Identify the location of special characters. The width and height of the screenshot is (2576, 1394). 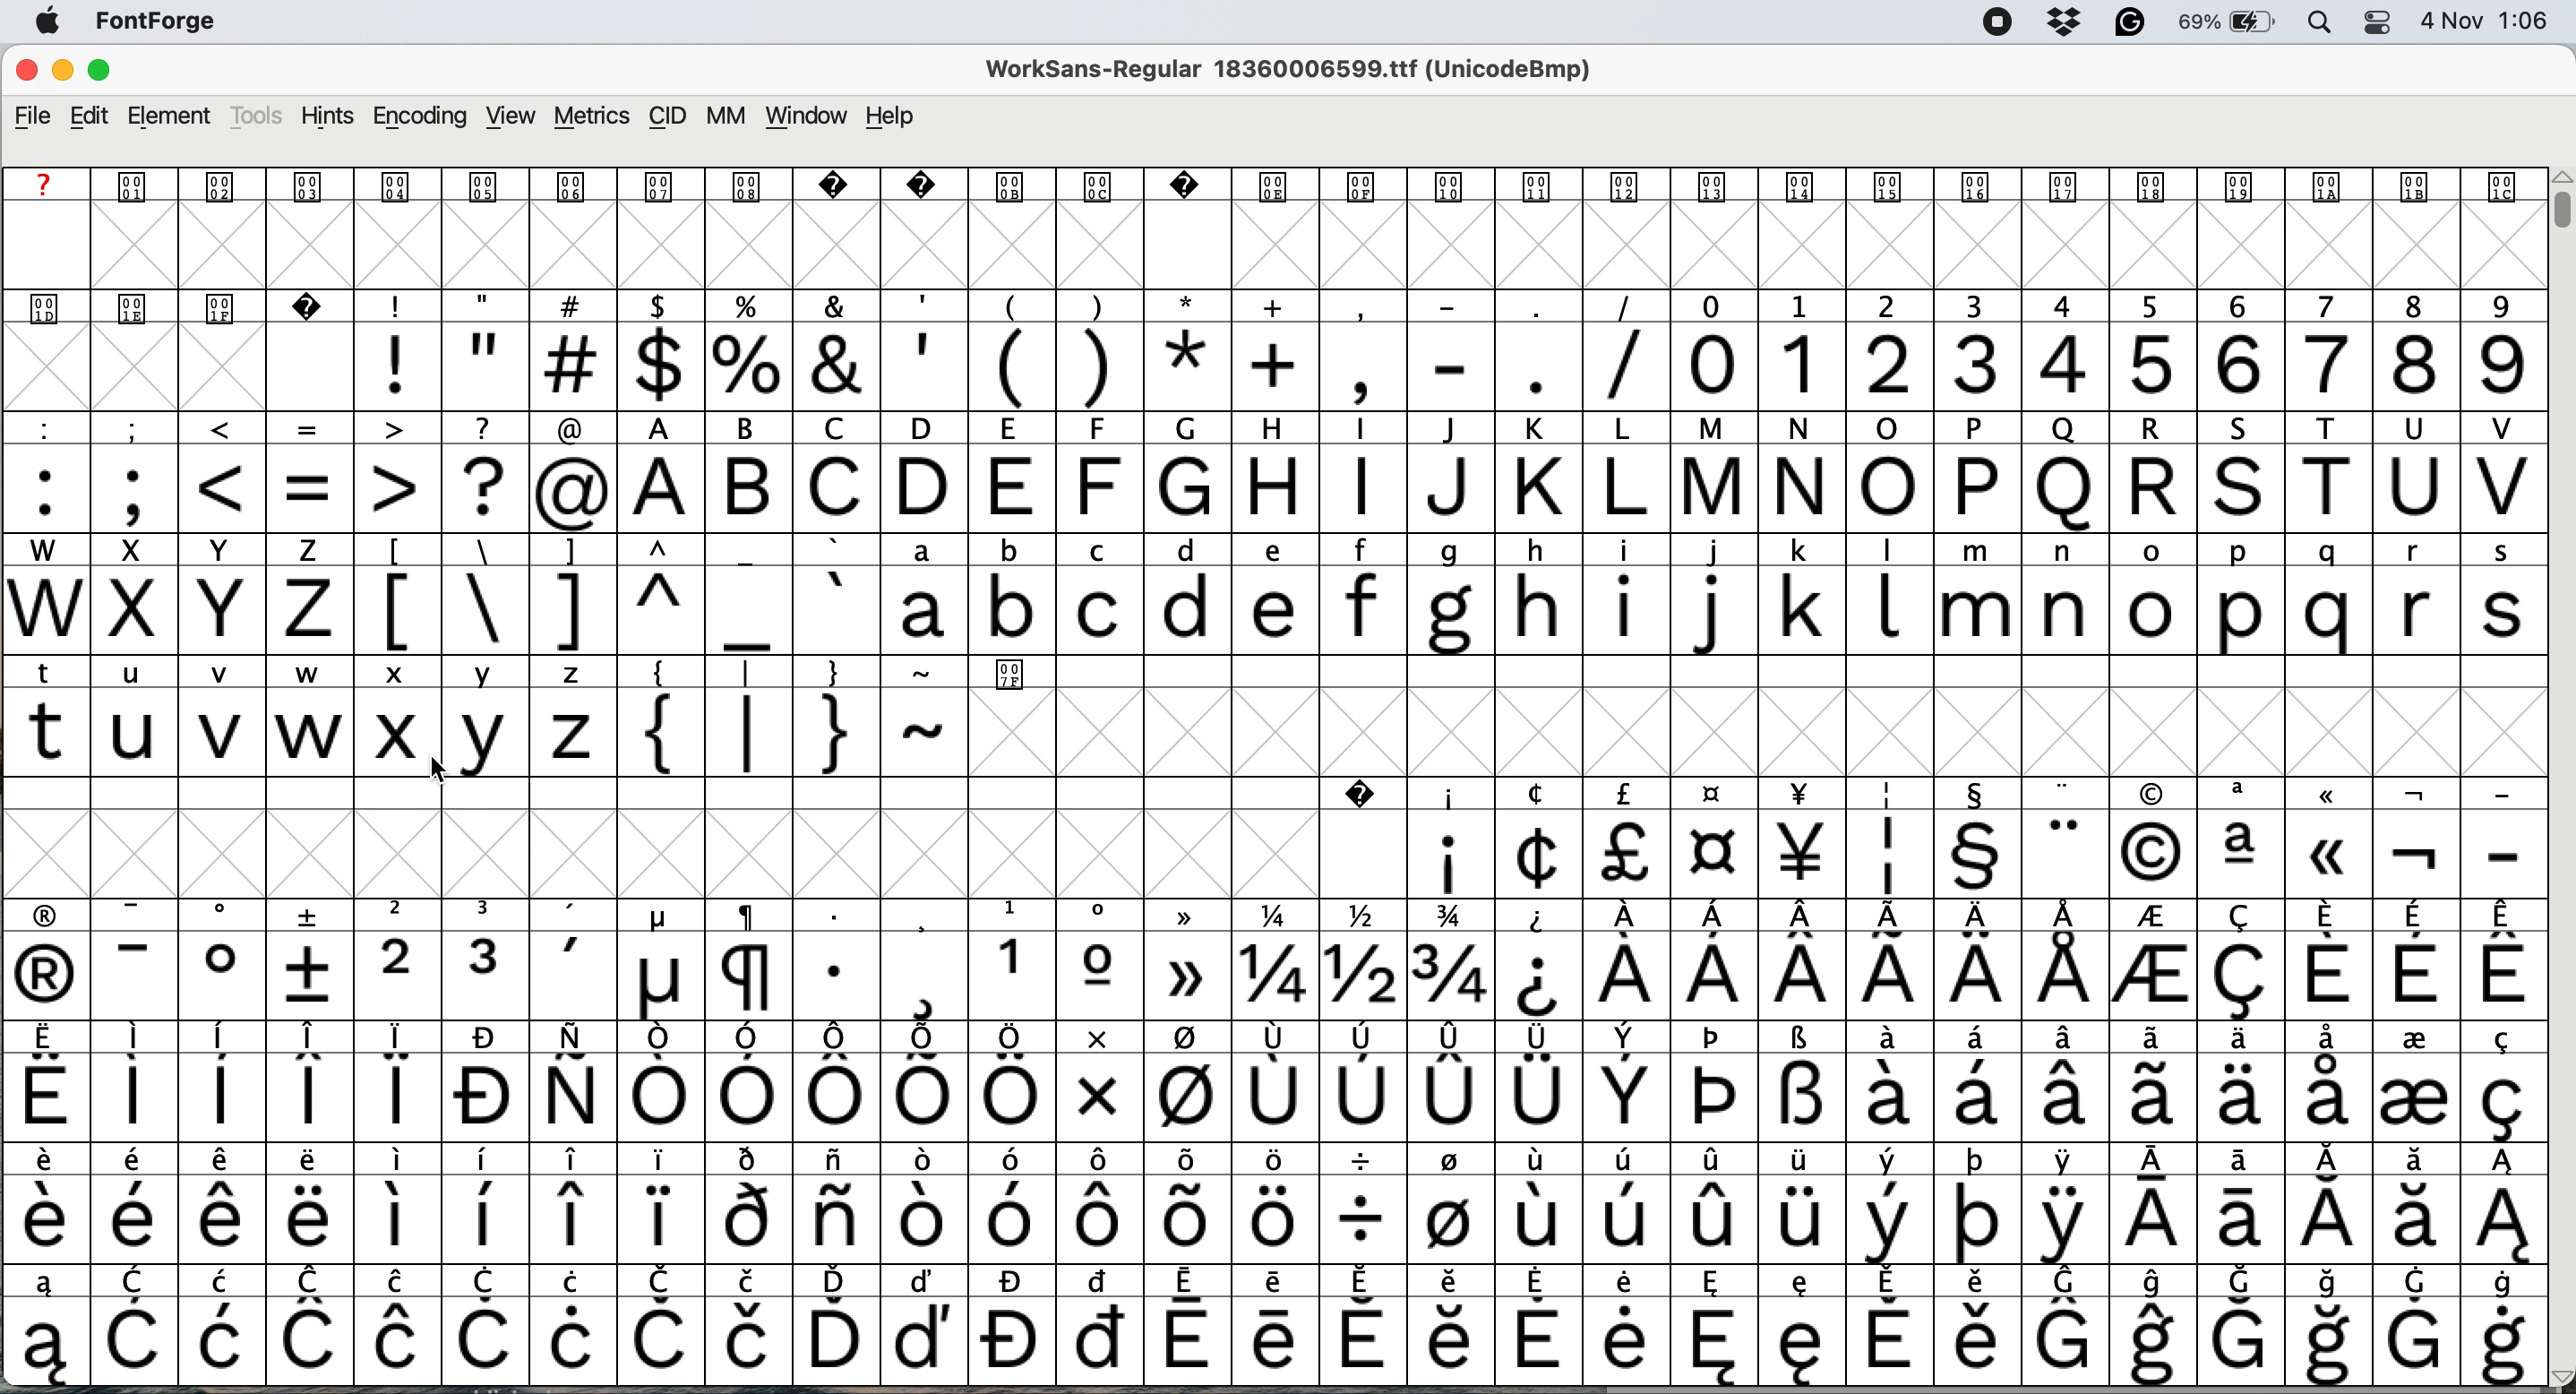
(609, 610).